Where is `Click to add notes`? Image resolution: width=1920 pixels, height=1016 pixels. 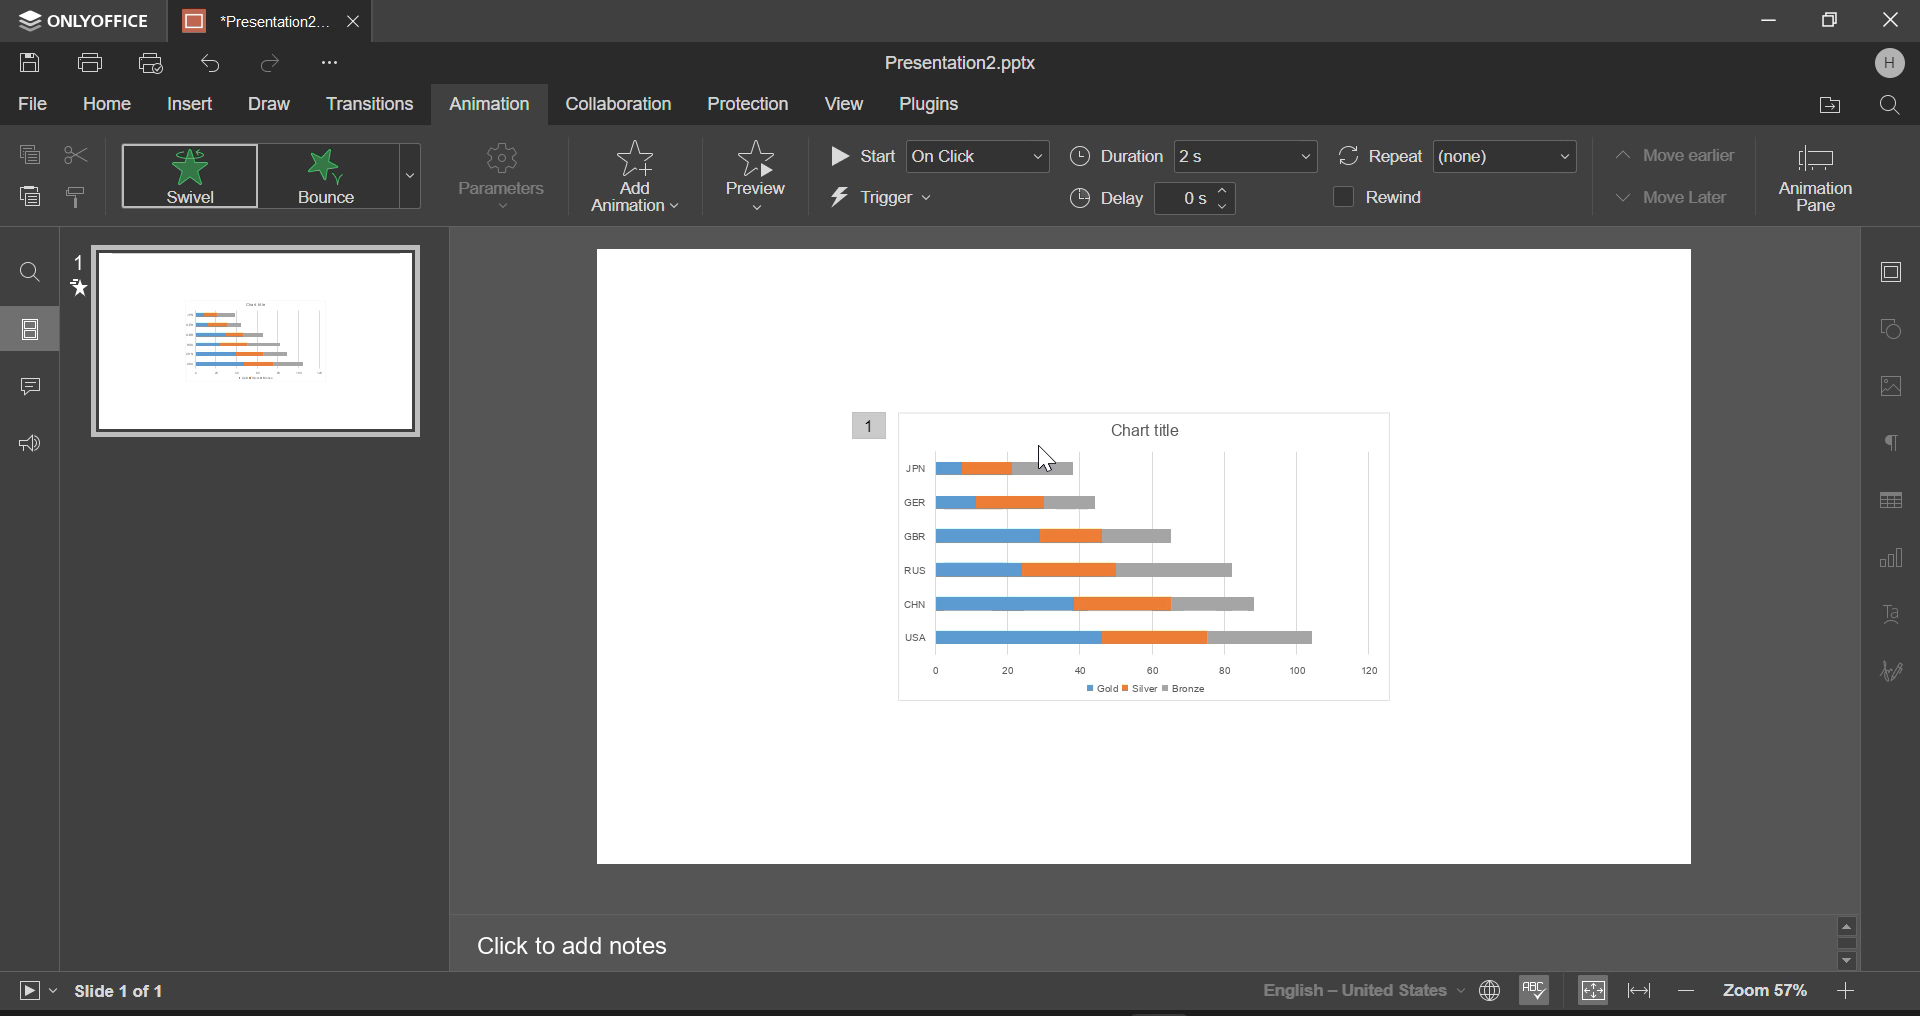 Click to add notes is located at coordinates (586, 946).